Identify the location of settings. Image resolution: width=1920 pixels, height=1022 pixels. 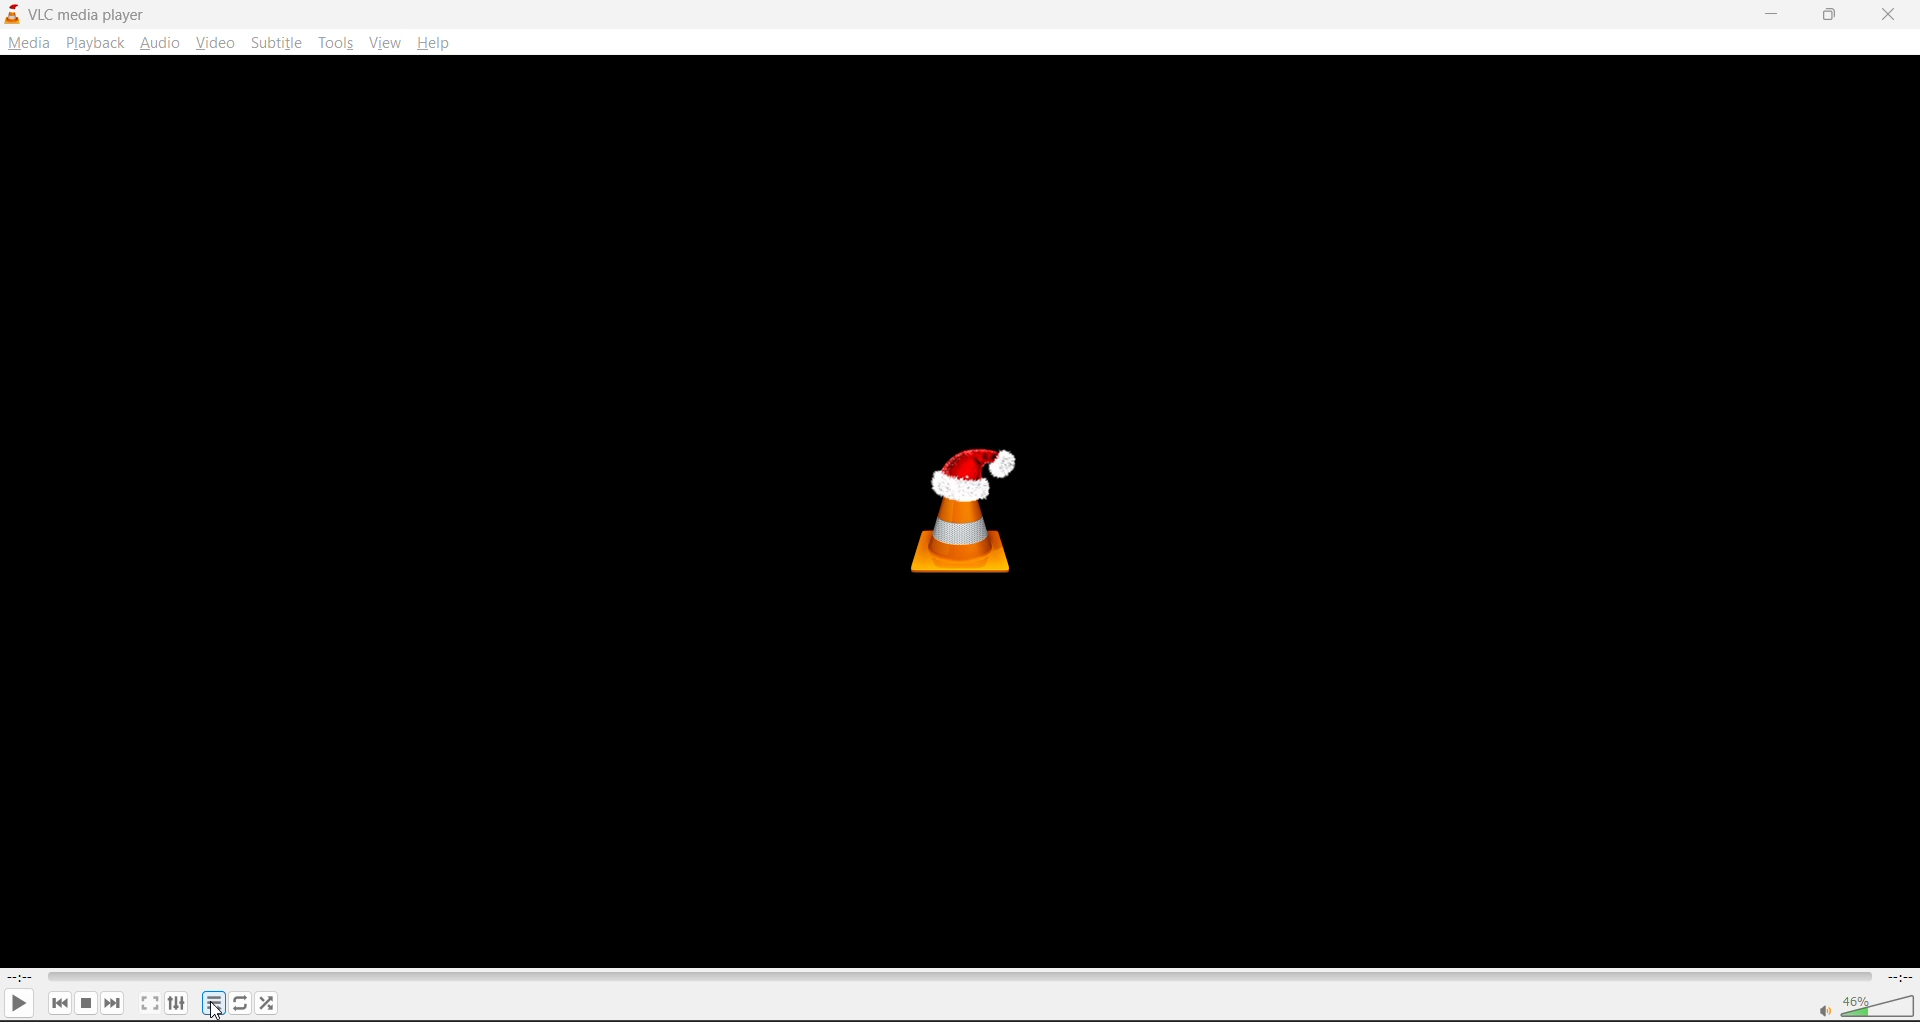
(174, 1003).